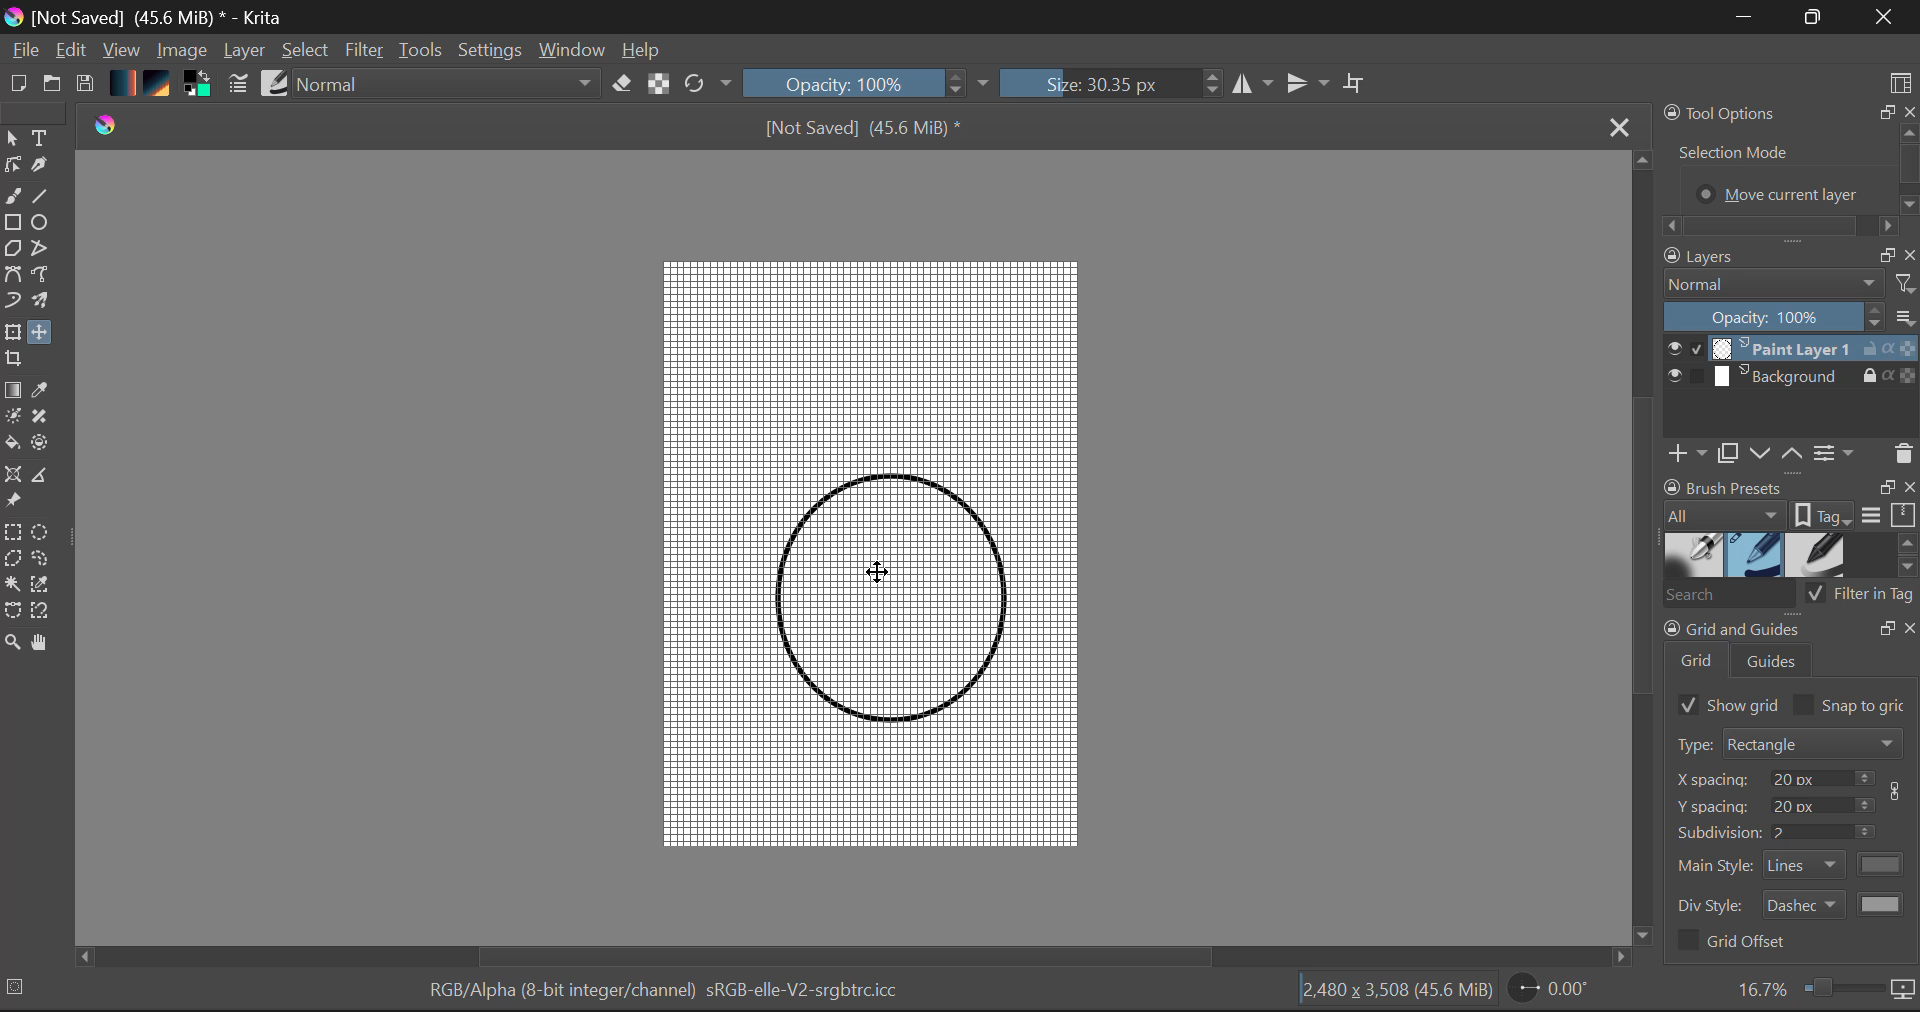  What do you see at coordinates (274, 85) in the screenshot?
I see `Brush Presets` at bounding box center [274, 85].